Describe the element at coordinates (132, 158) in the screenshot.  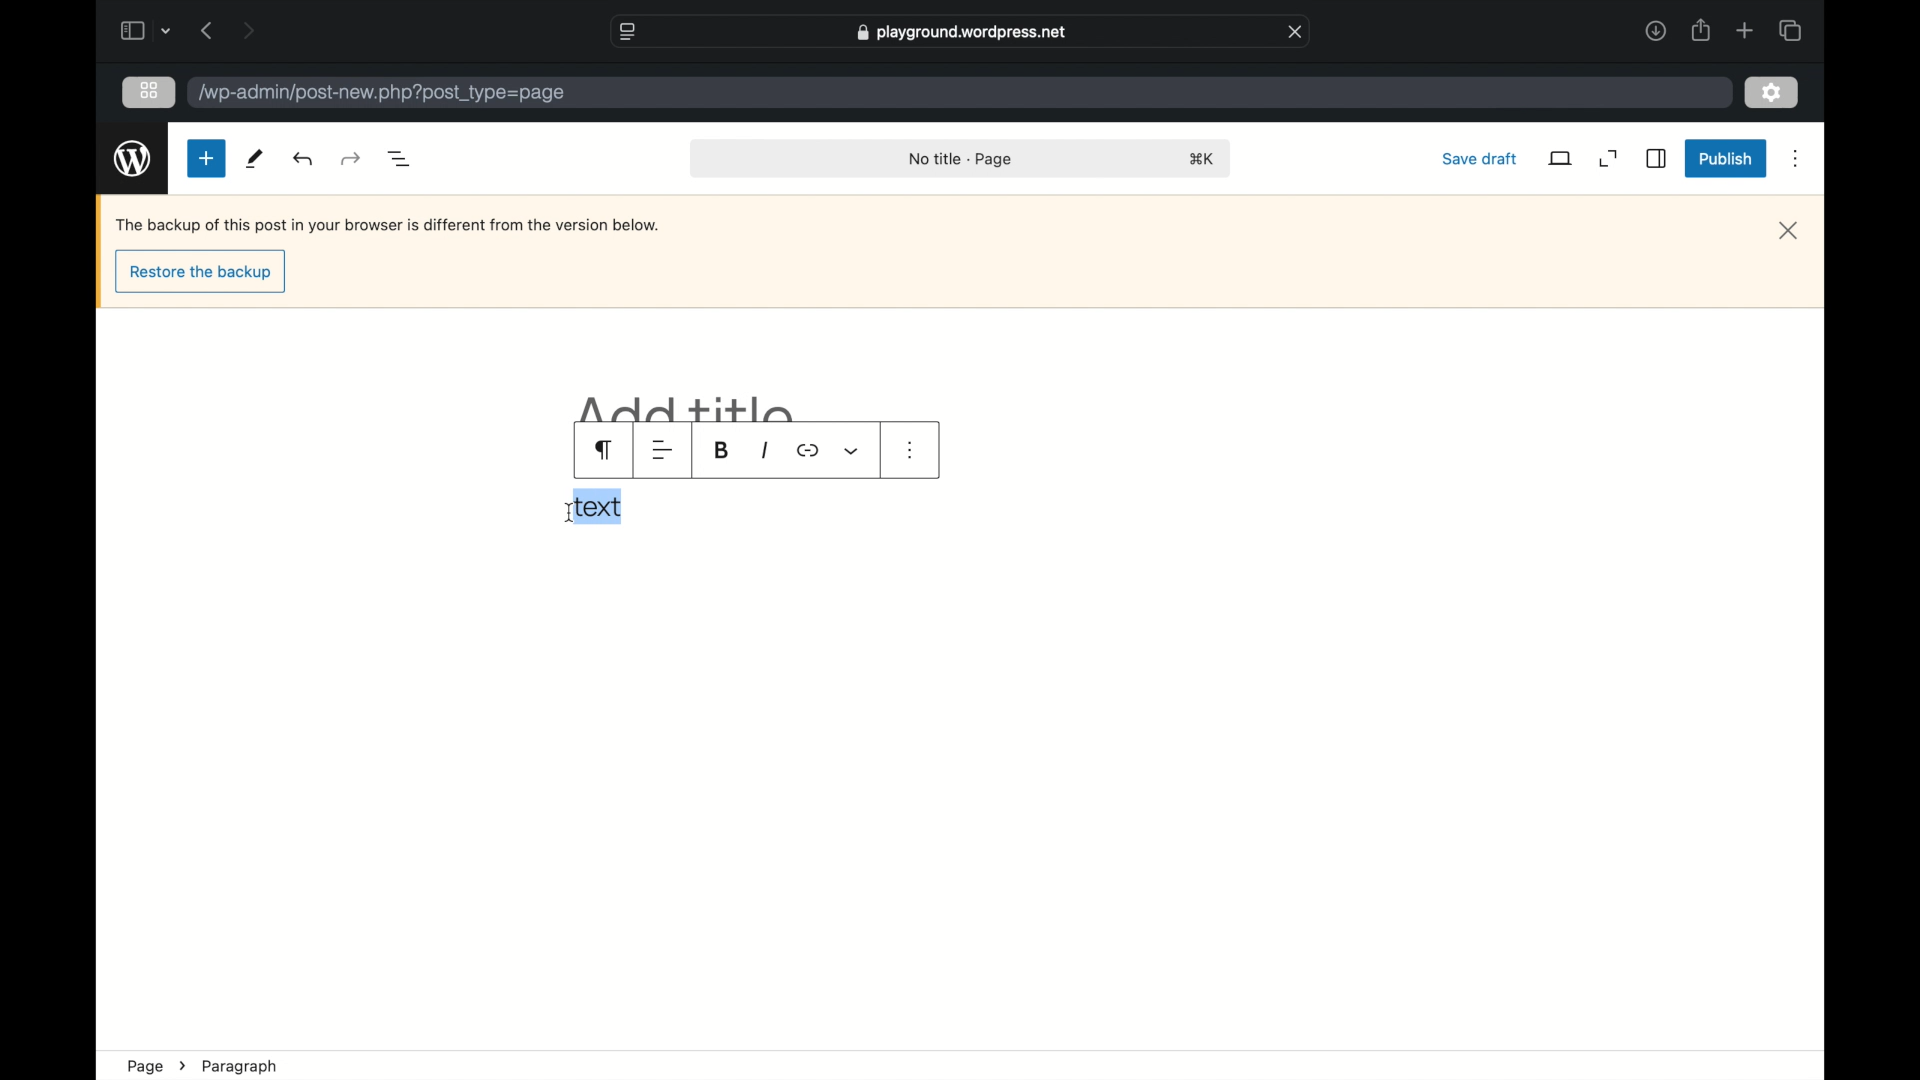
I see `wordpress` at that location.